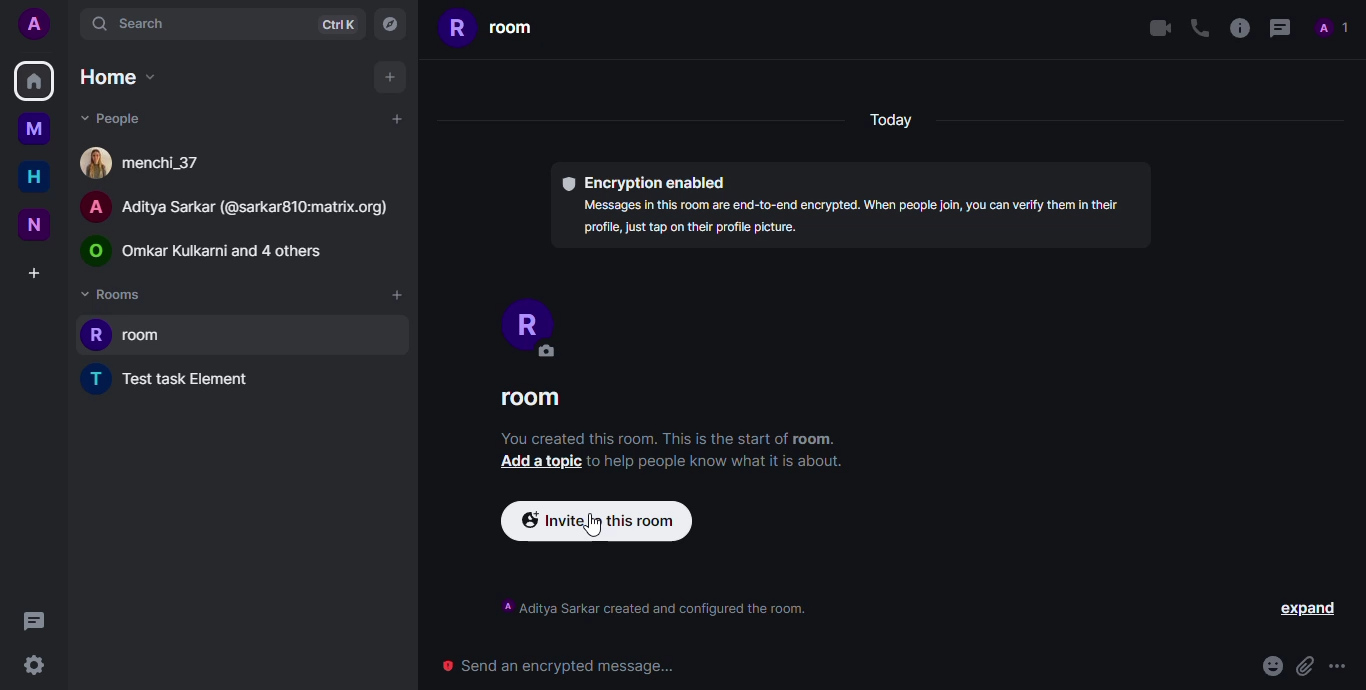  What do you see at coordinates (215, 251) in the screenshot?
I see `Omkar Kulkarni and 4 others` at bounding box center [215, 251].